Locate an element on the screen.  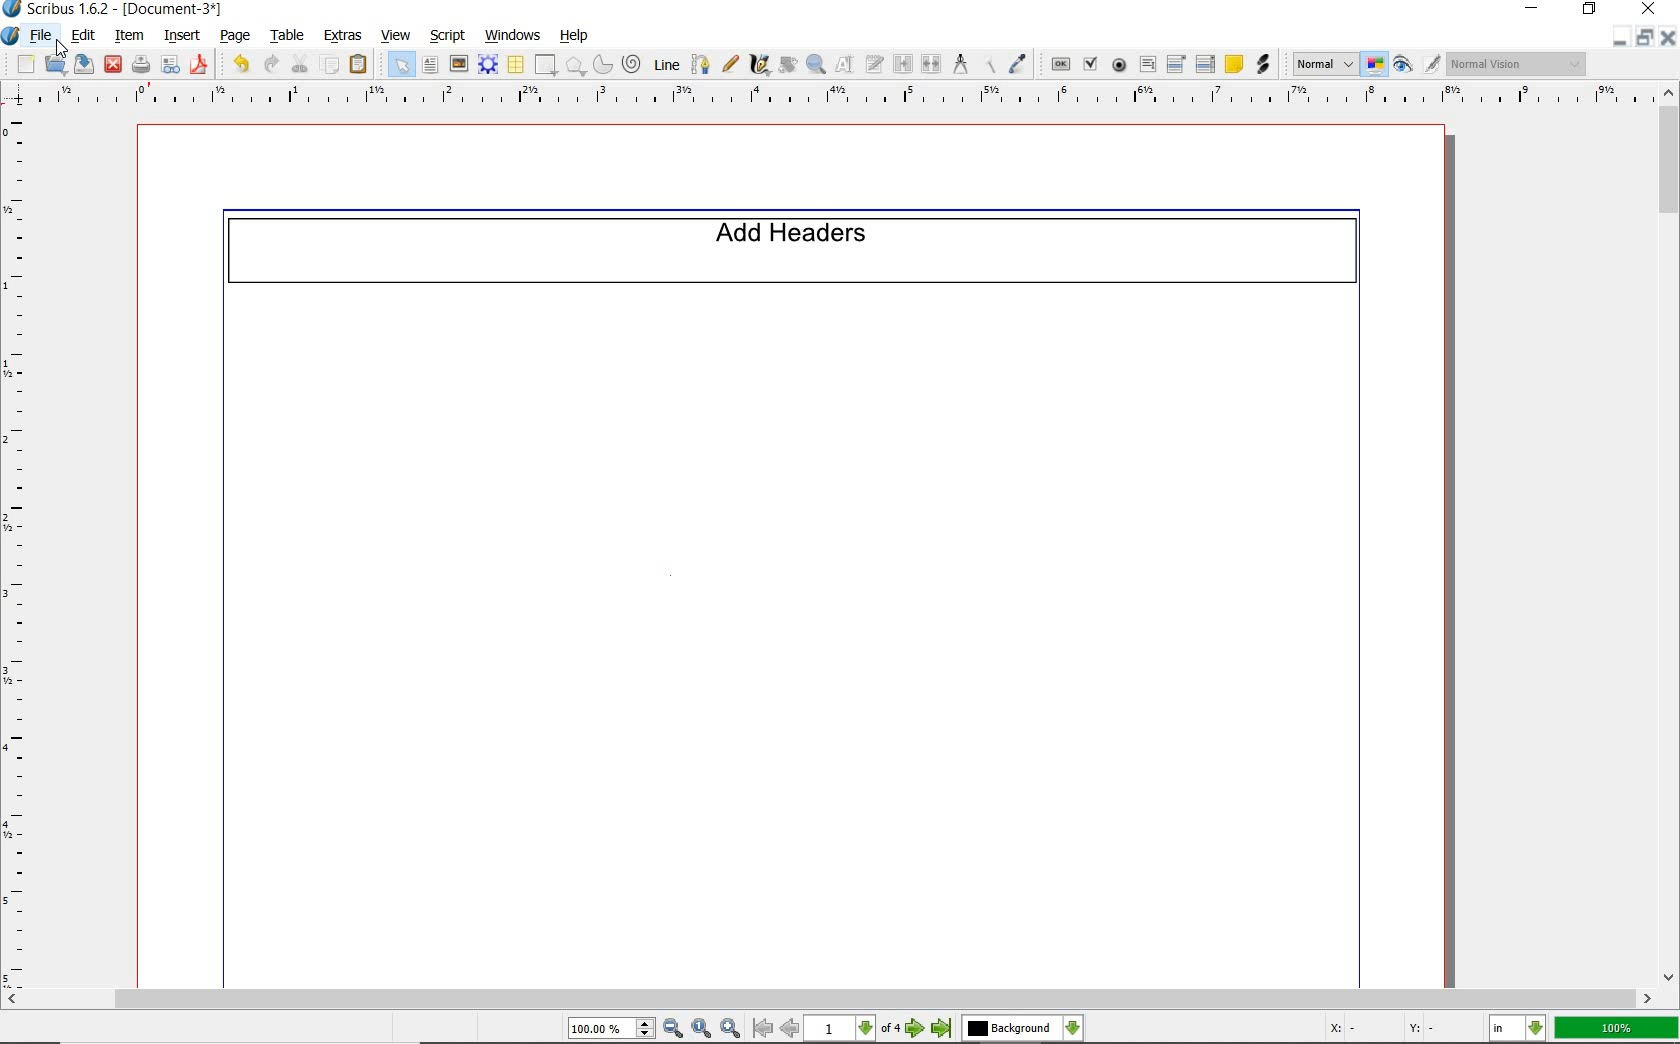
file is located at coordinates (45, 36).